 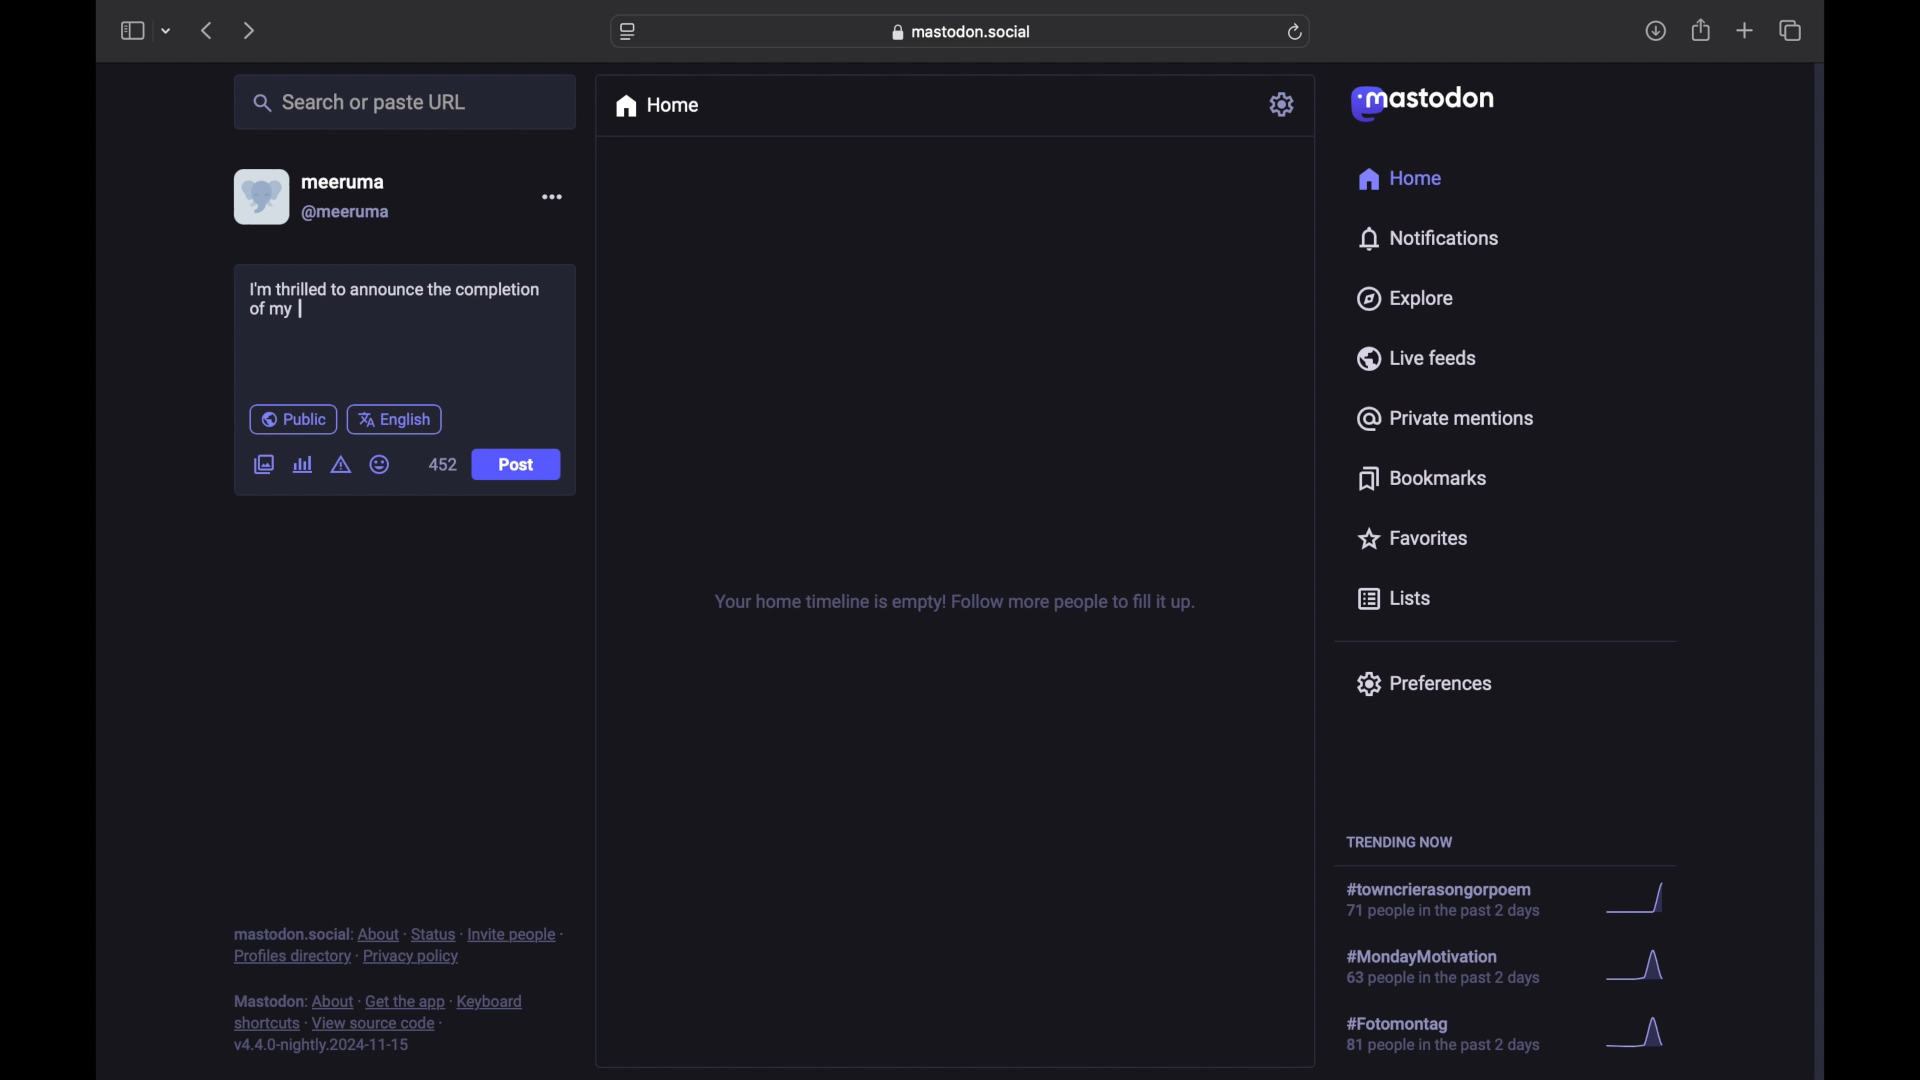 What do you see at coordinates (343, 182) in the screenshot?
I see `meeruma` at bounding box center [343, 182].